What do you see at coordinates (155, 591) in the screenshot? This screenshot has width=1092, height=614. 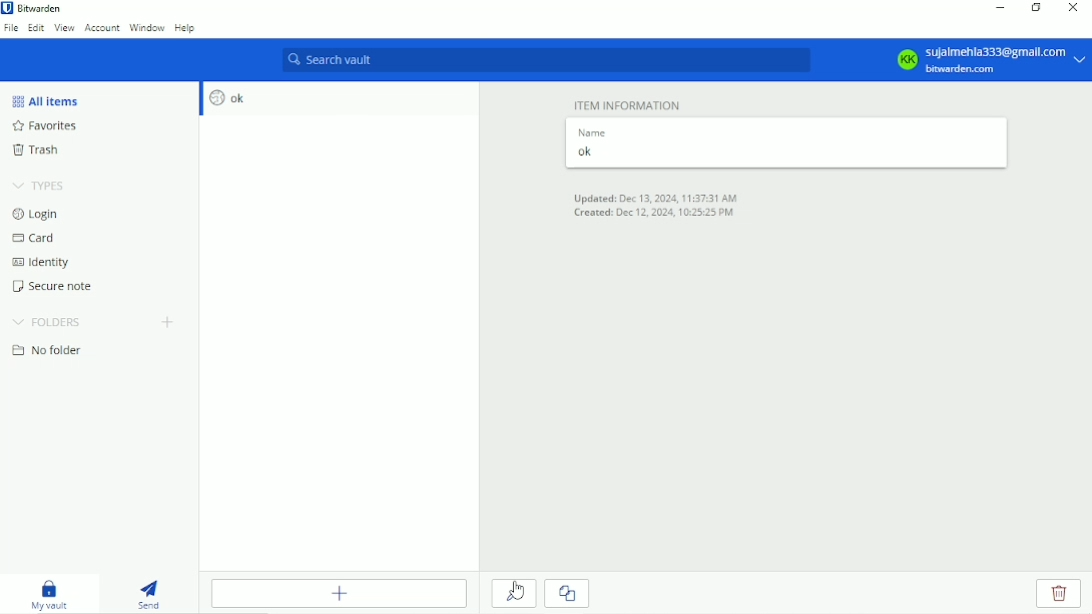 I see `Send` at bounding box center [155, 591].